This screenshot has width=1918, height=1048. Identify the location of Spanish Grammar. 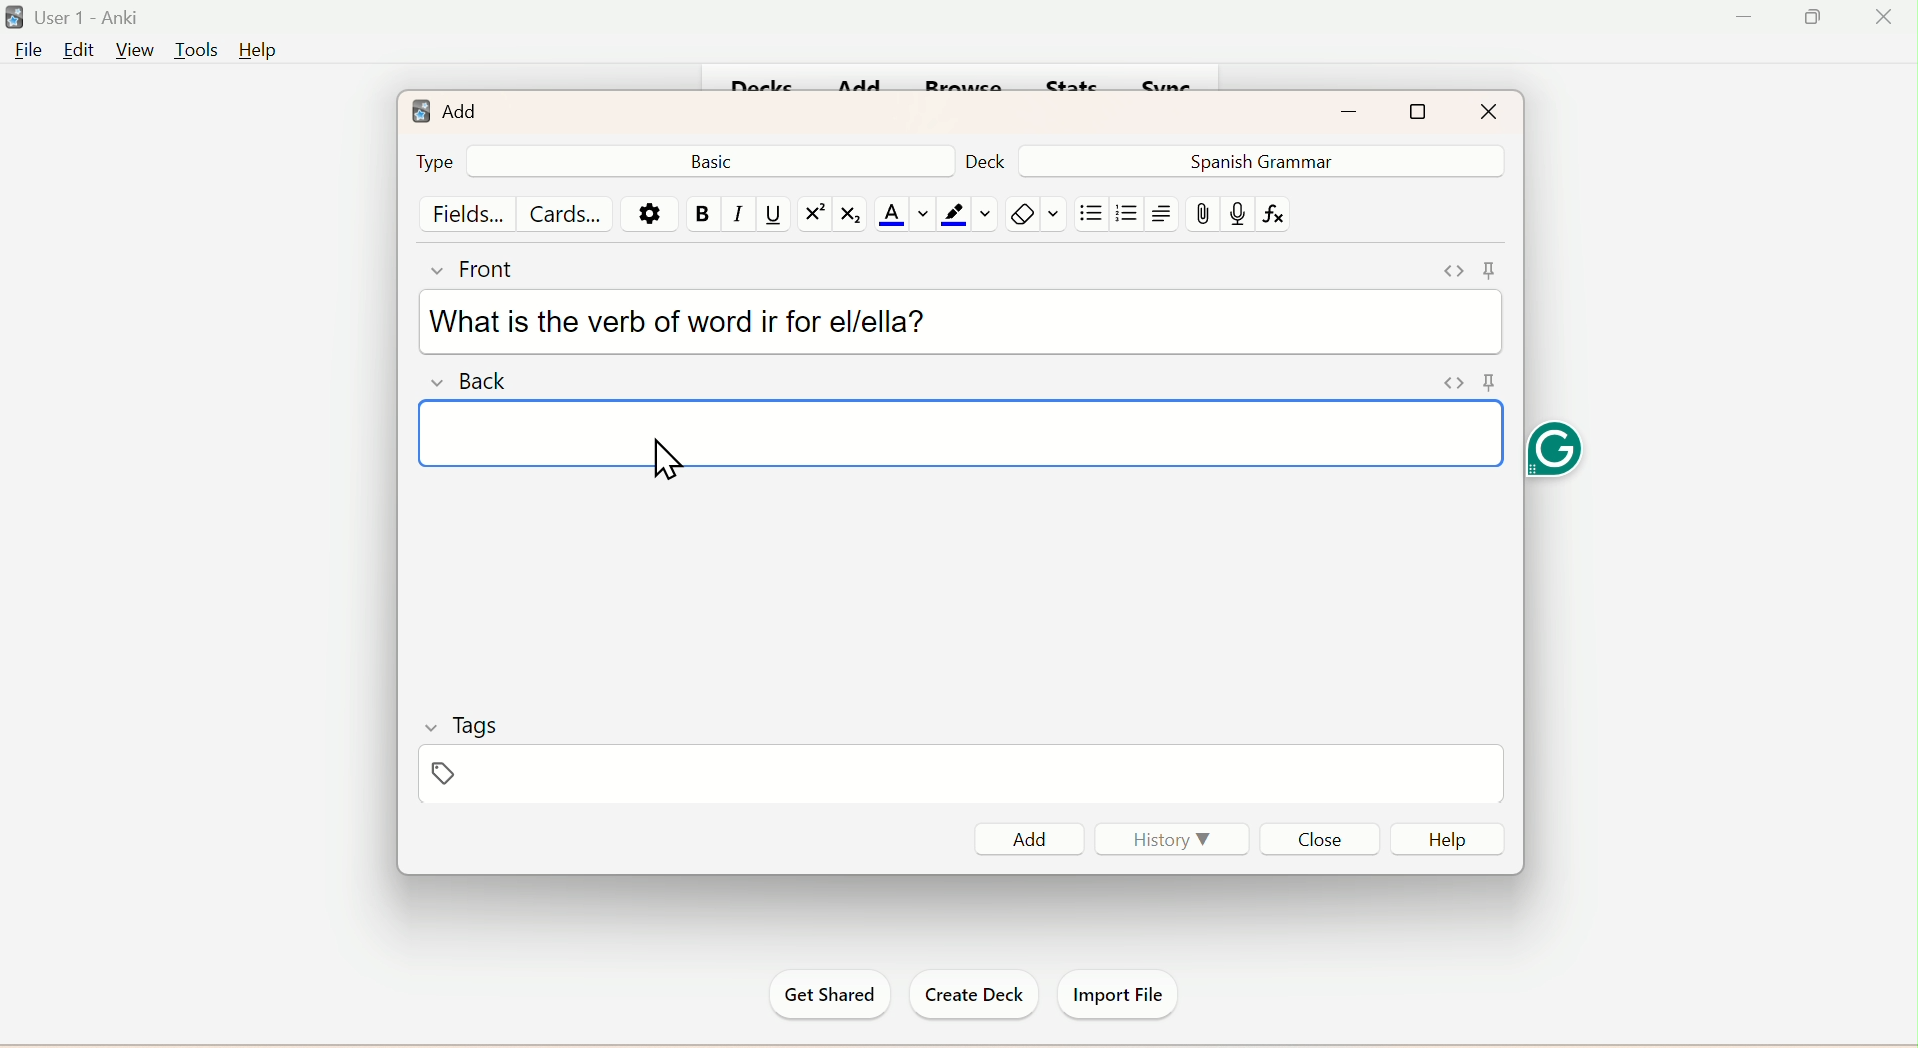
(1256, 160).